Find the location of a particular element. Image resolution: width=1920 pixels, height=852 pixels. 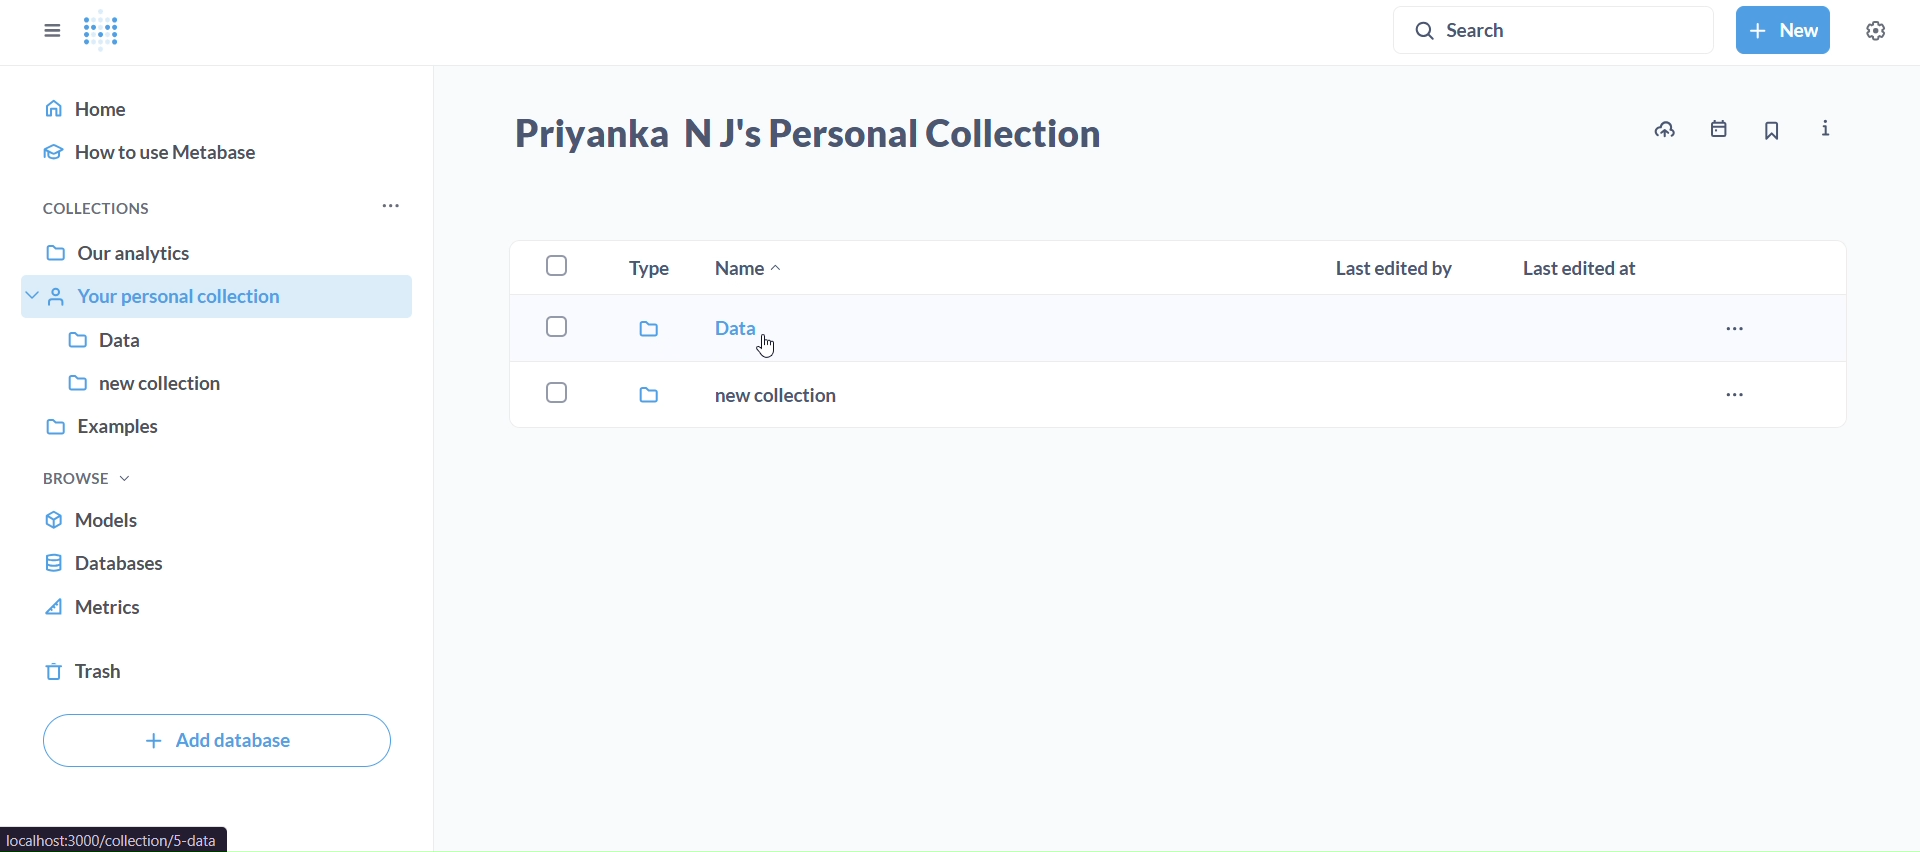

your persona collection is located at coordinates (218, 293).